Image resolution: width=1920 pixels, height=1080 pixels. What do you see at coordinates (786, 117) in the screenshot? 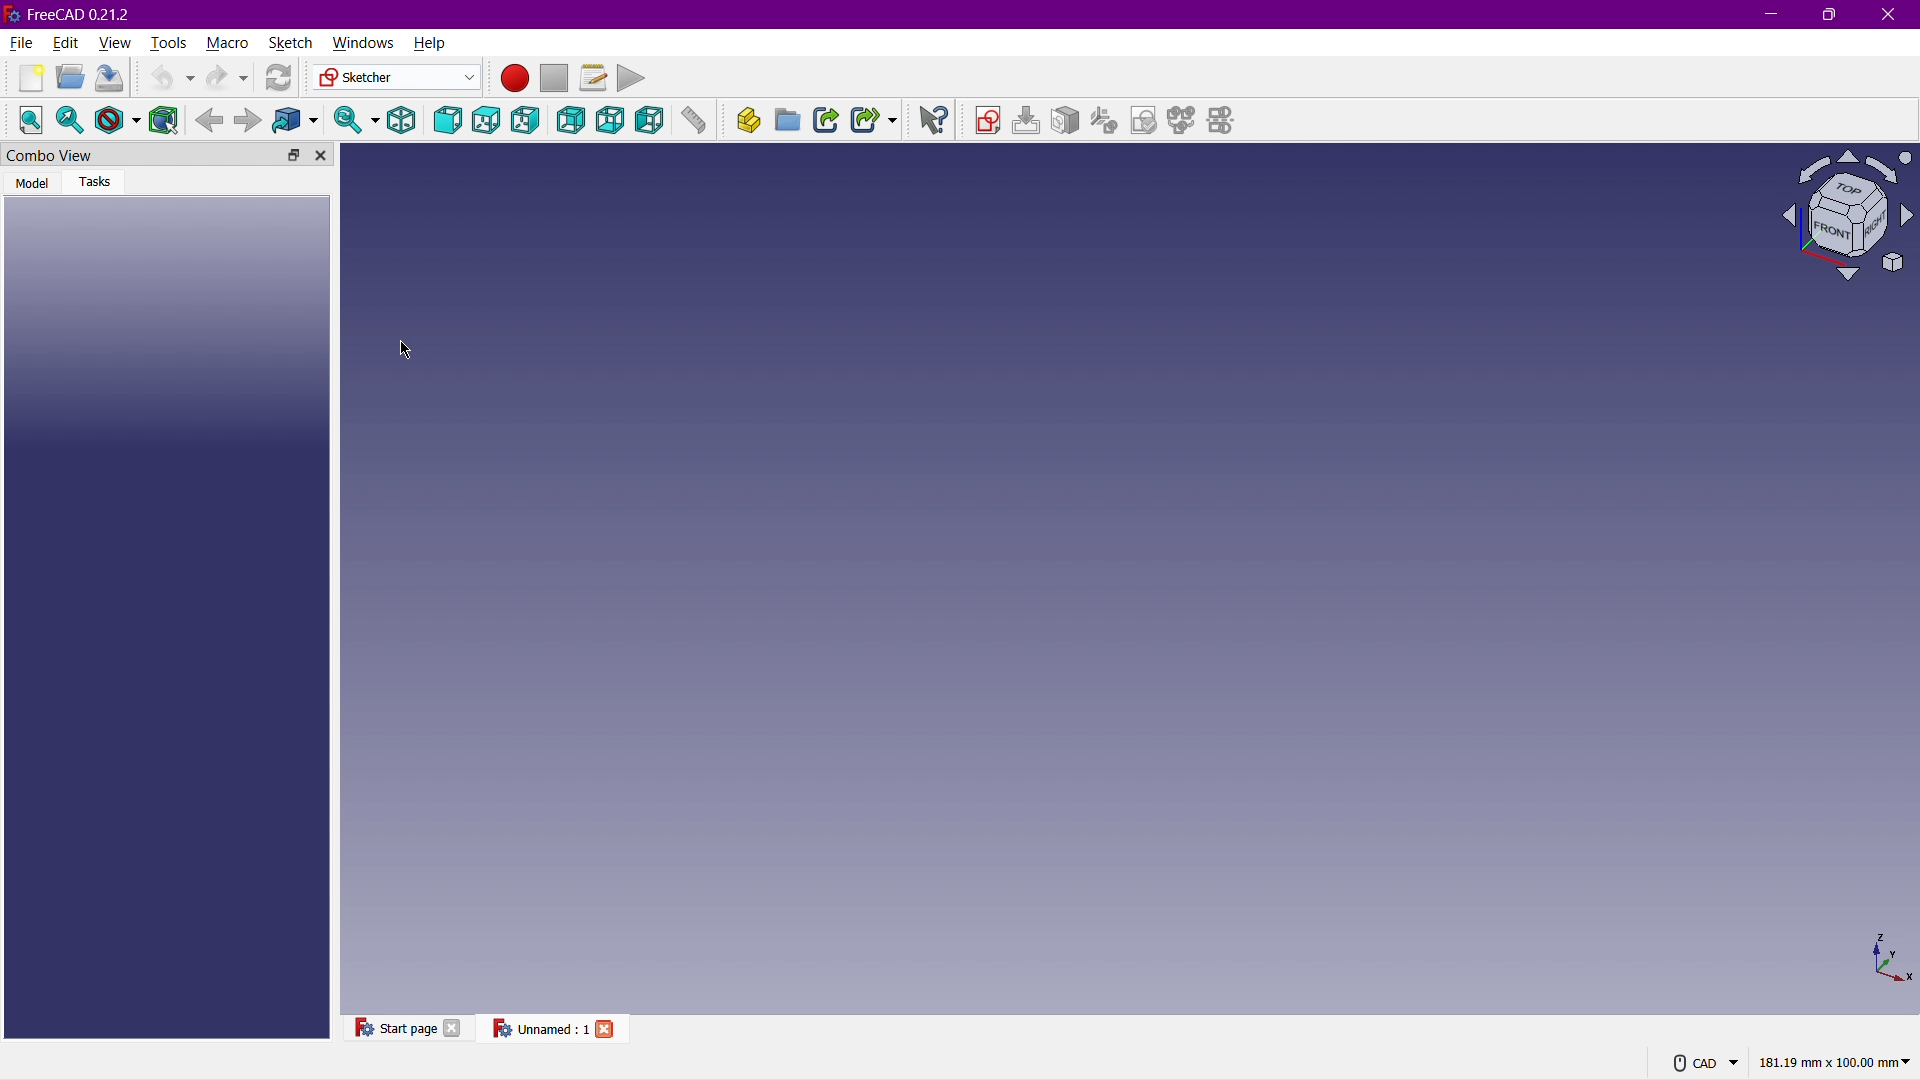
I see `Create group` at bounding box center [786, 117].